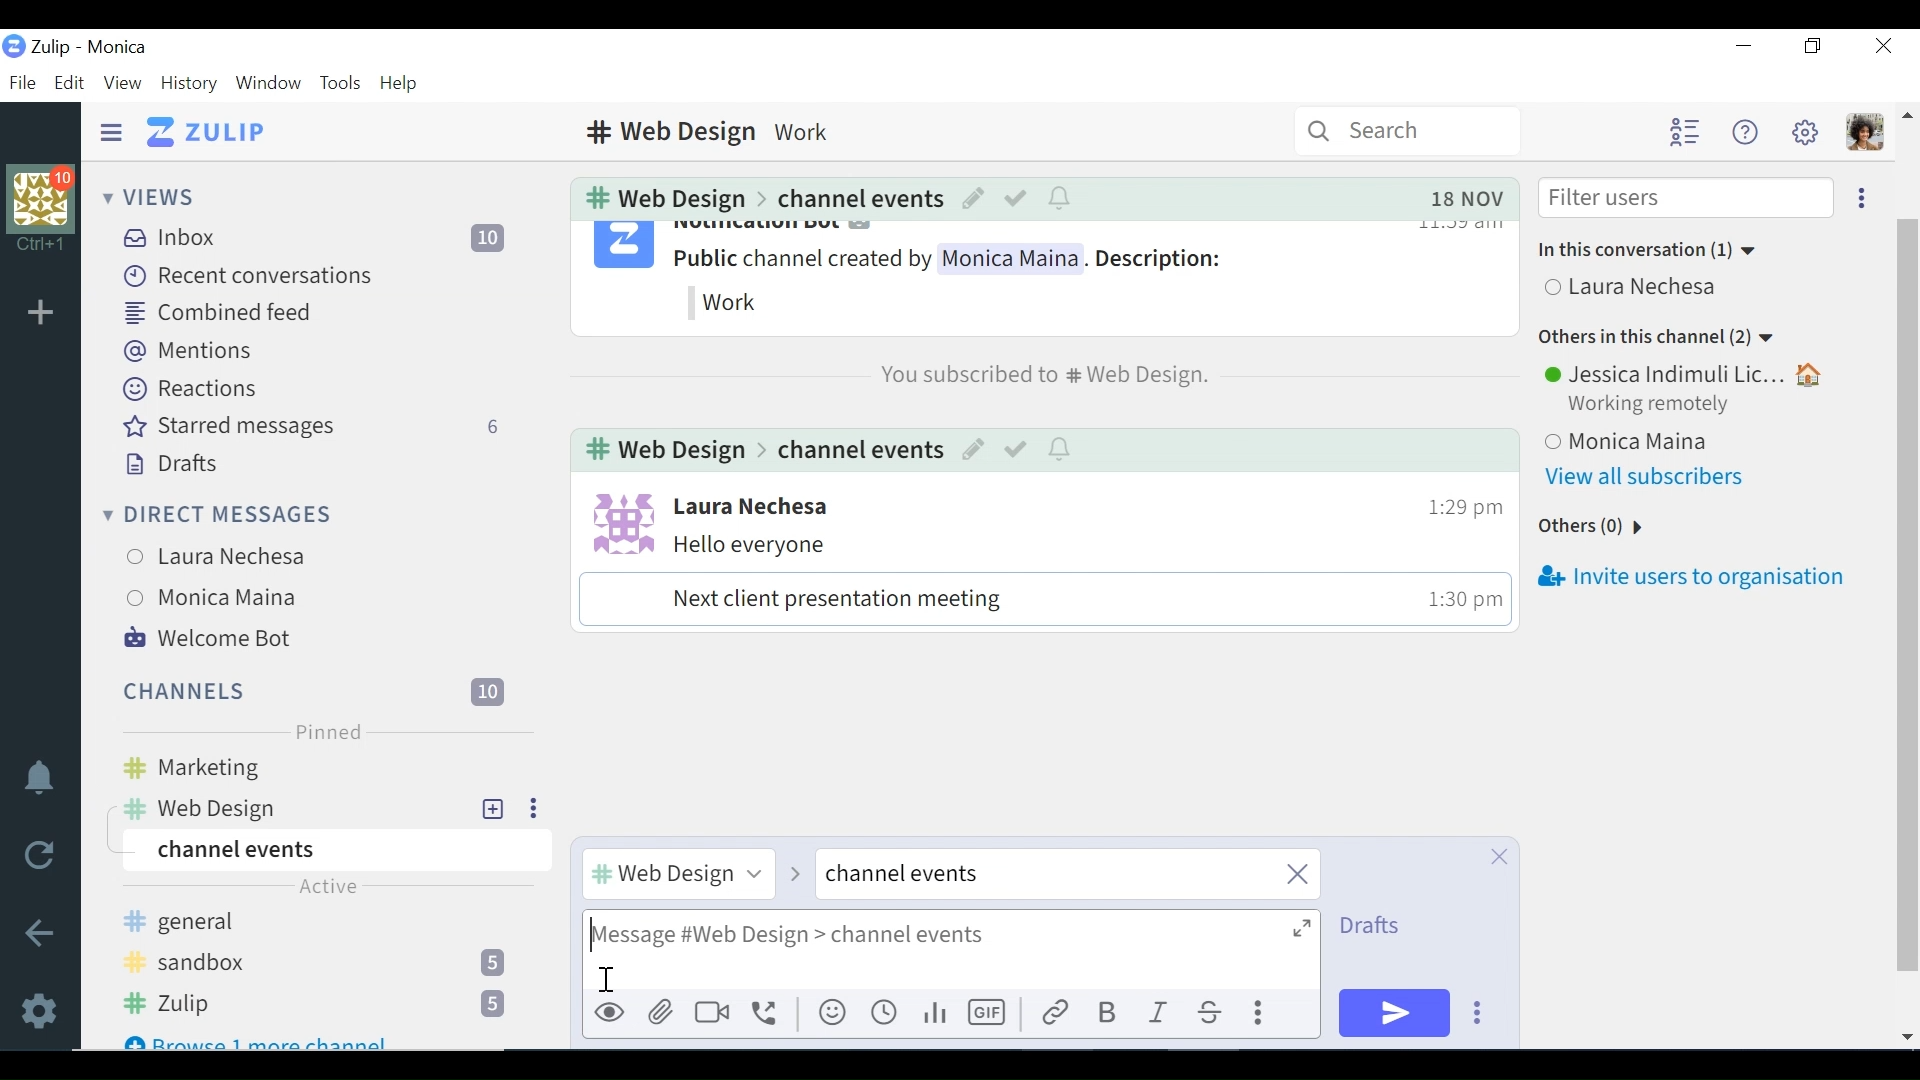 Image resolution: width=1920 pixels, height=1080 pixels. What do you see at coordinates (1160, 1014) in the screenshot?
I see `Italics` at bounding box center [1160, 1014].